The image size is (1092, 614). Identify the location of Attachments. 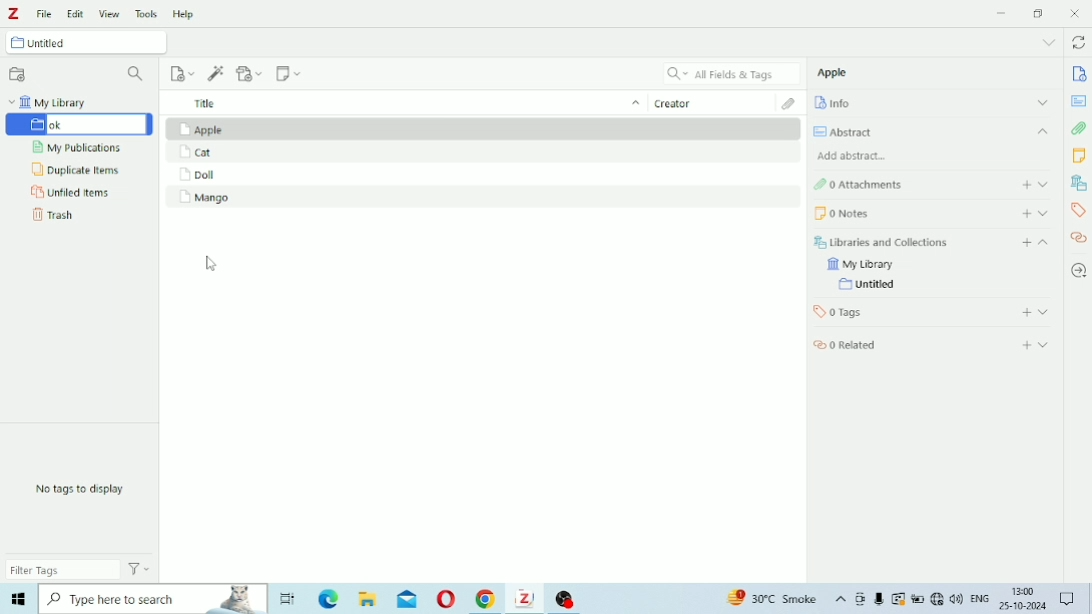
(858, 186).